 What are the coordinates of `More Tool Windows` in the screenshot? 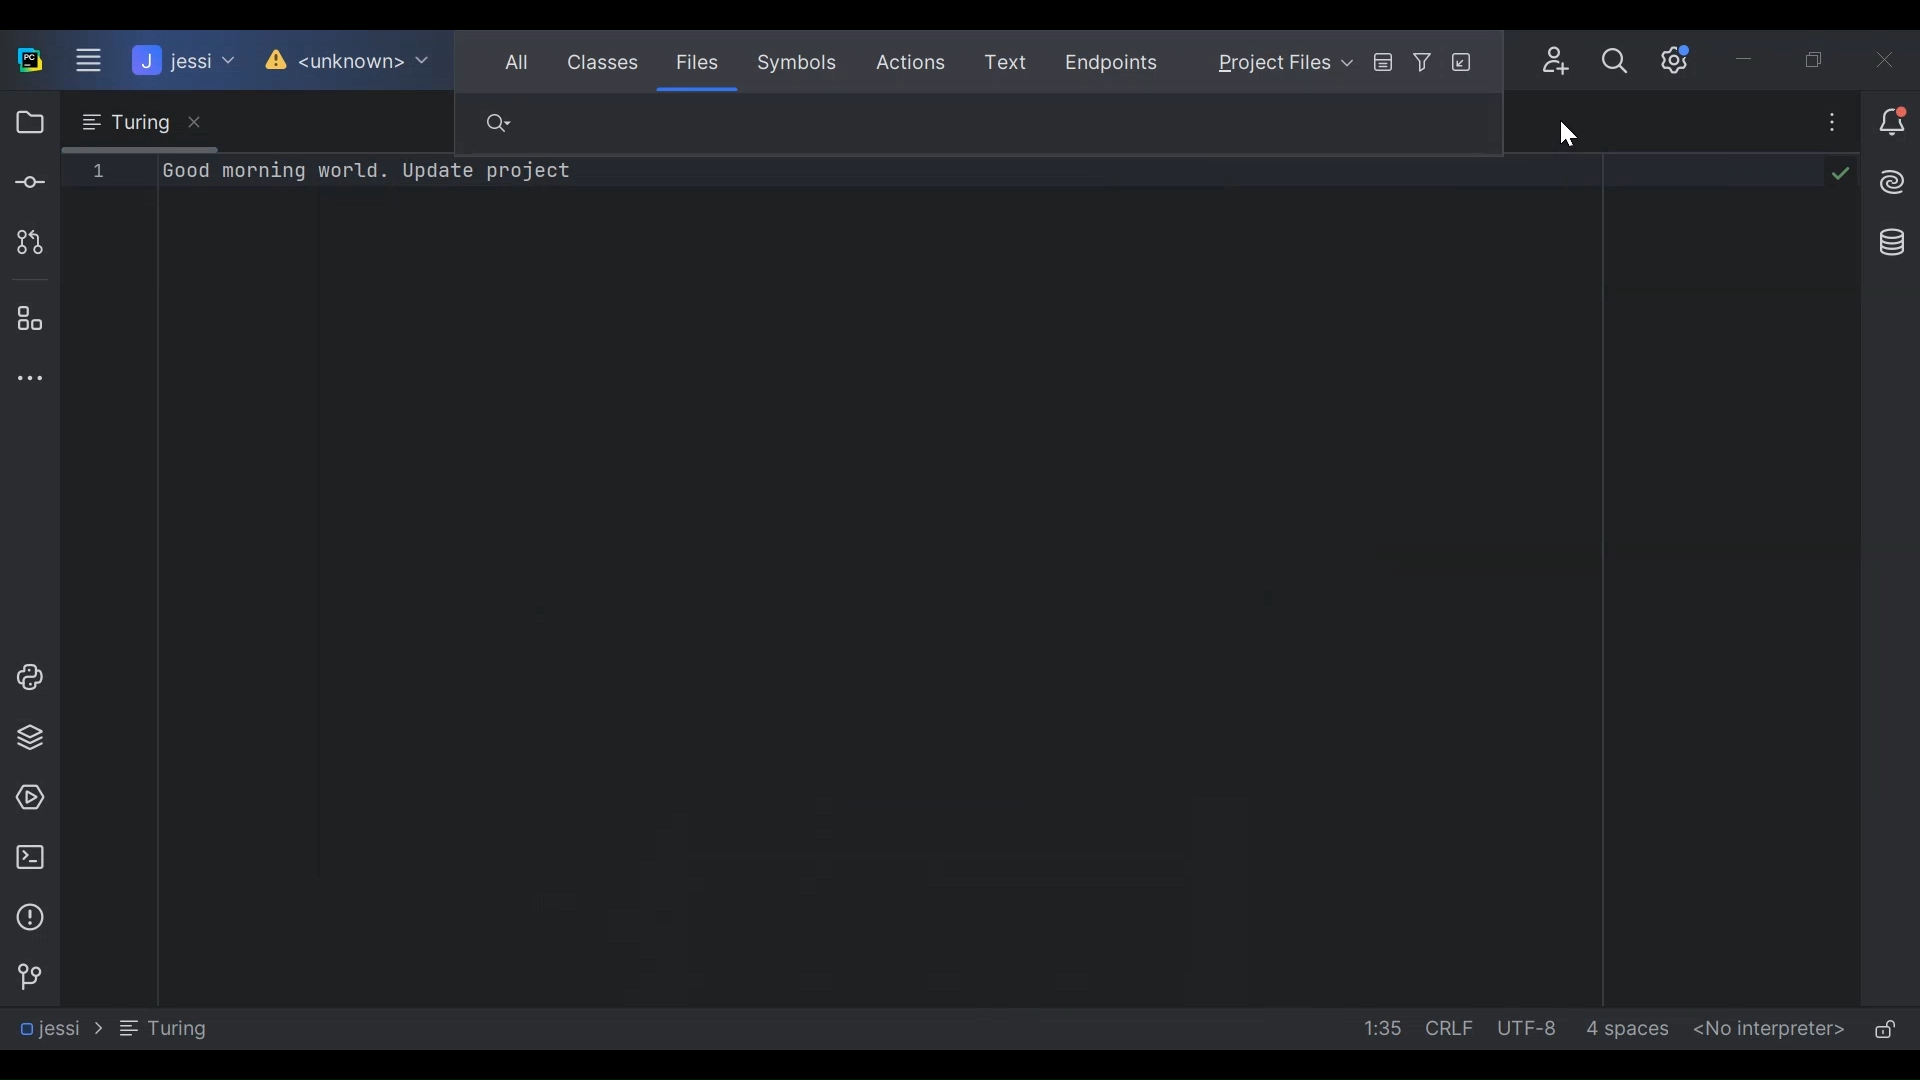 It's located at (26, 378).